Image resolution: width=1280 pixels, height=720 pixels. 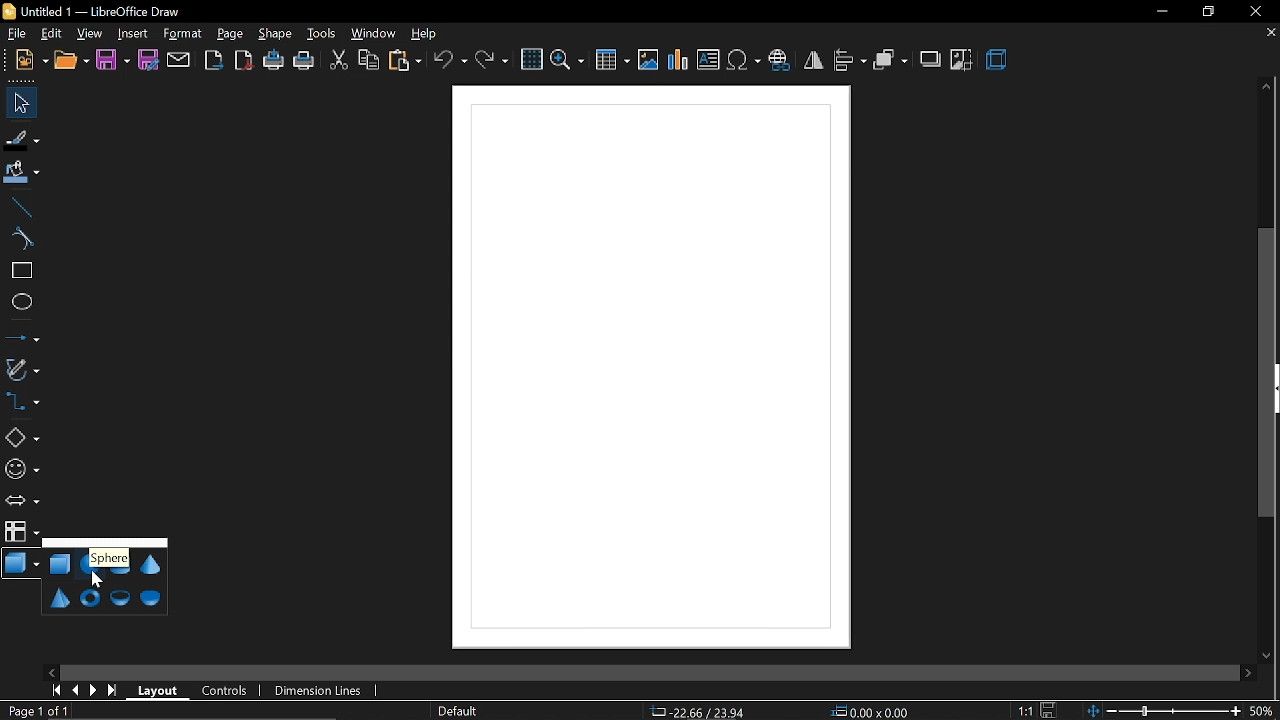 I want to click on cylinder, so click(x=122, y=566).